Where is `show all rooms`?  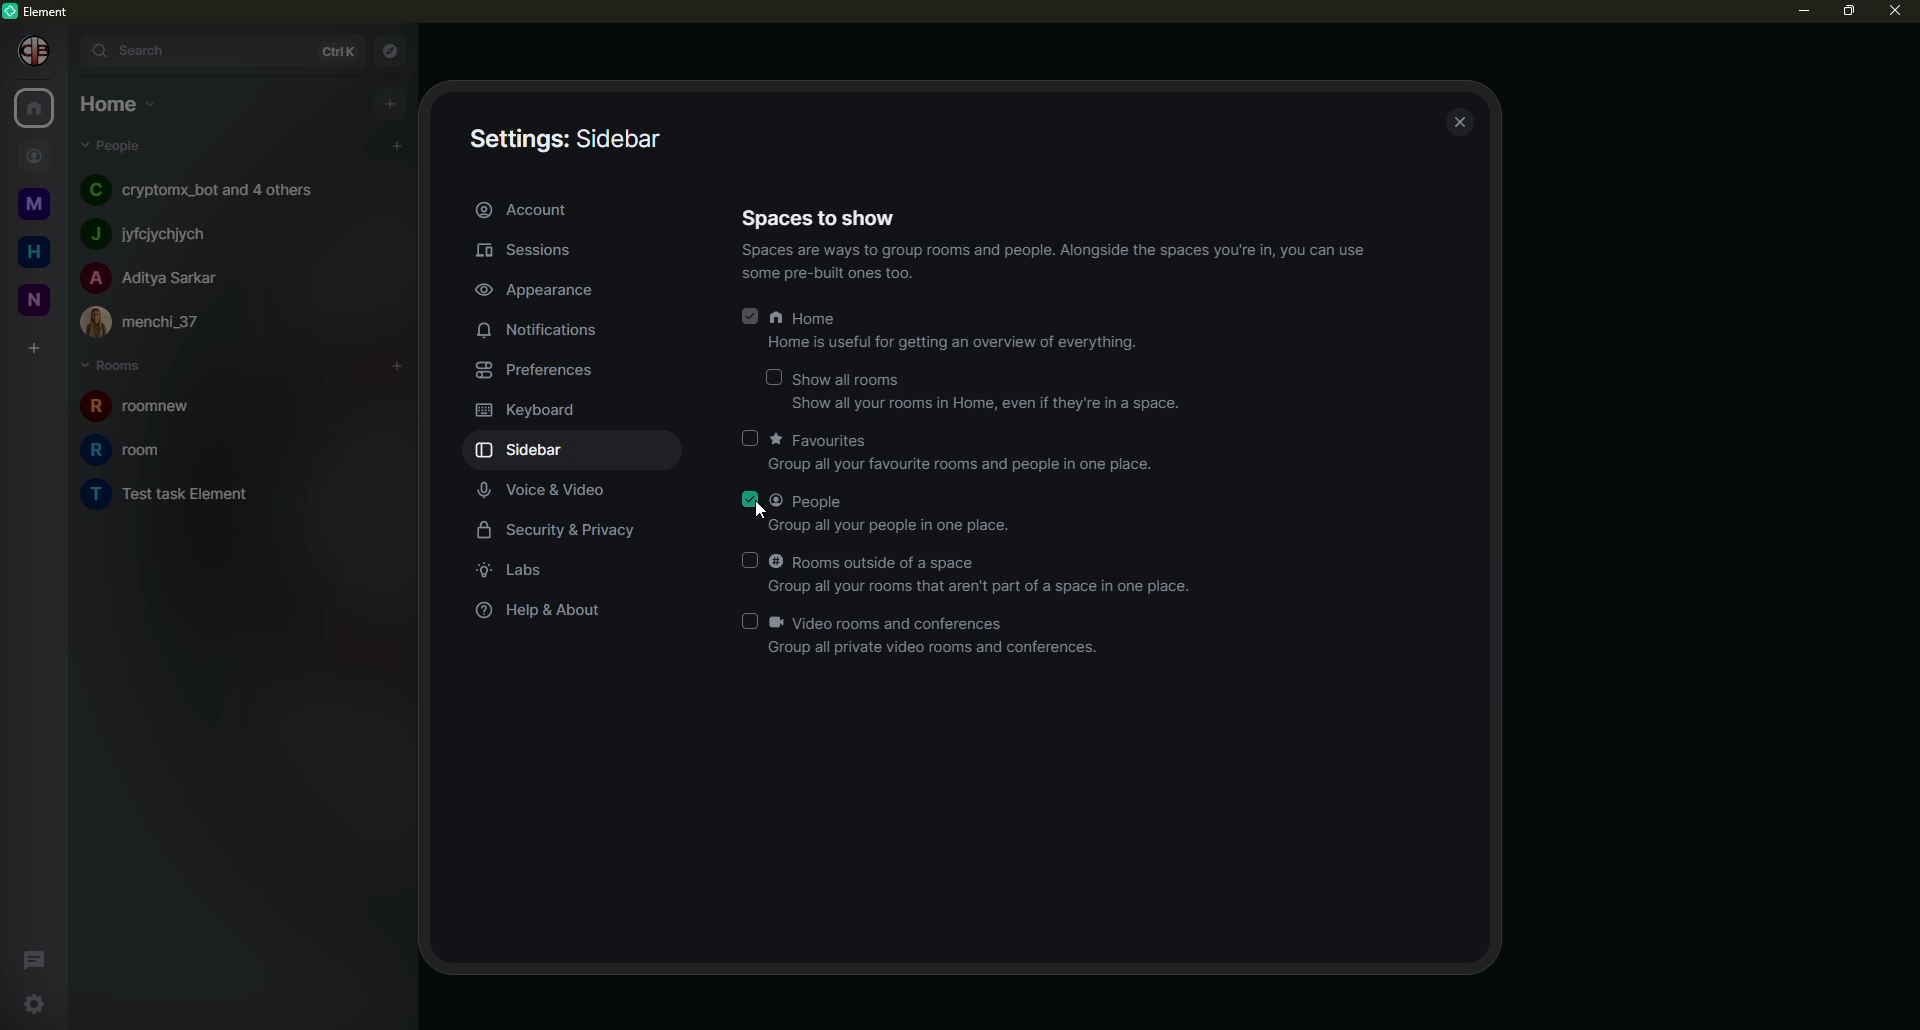 show all rooms is located at coordinates (985, 391).